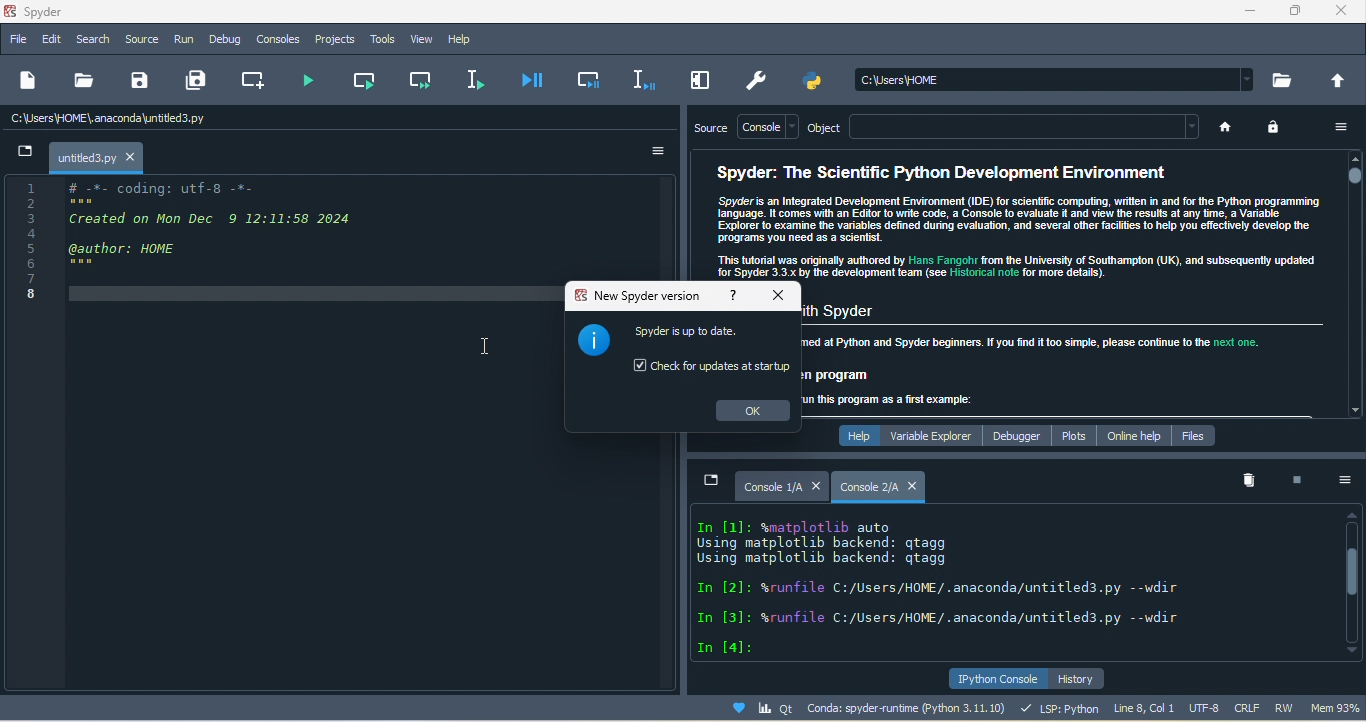 The height and width of the screenshot is (722, 1366). What do you see at coordinates (1336, 129) in the screenshot?
I see `option` at bounding box center [1336, 129].